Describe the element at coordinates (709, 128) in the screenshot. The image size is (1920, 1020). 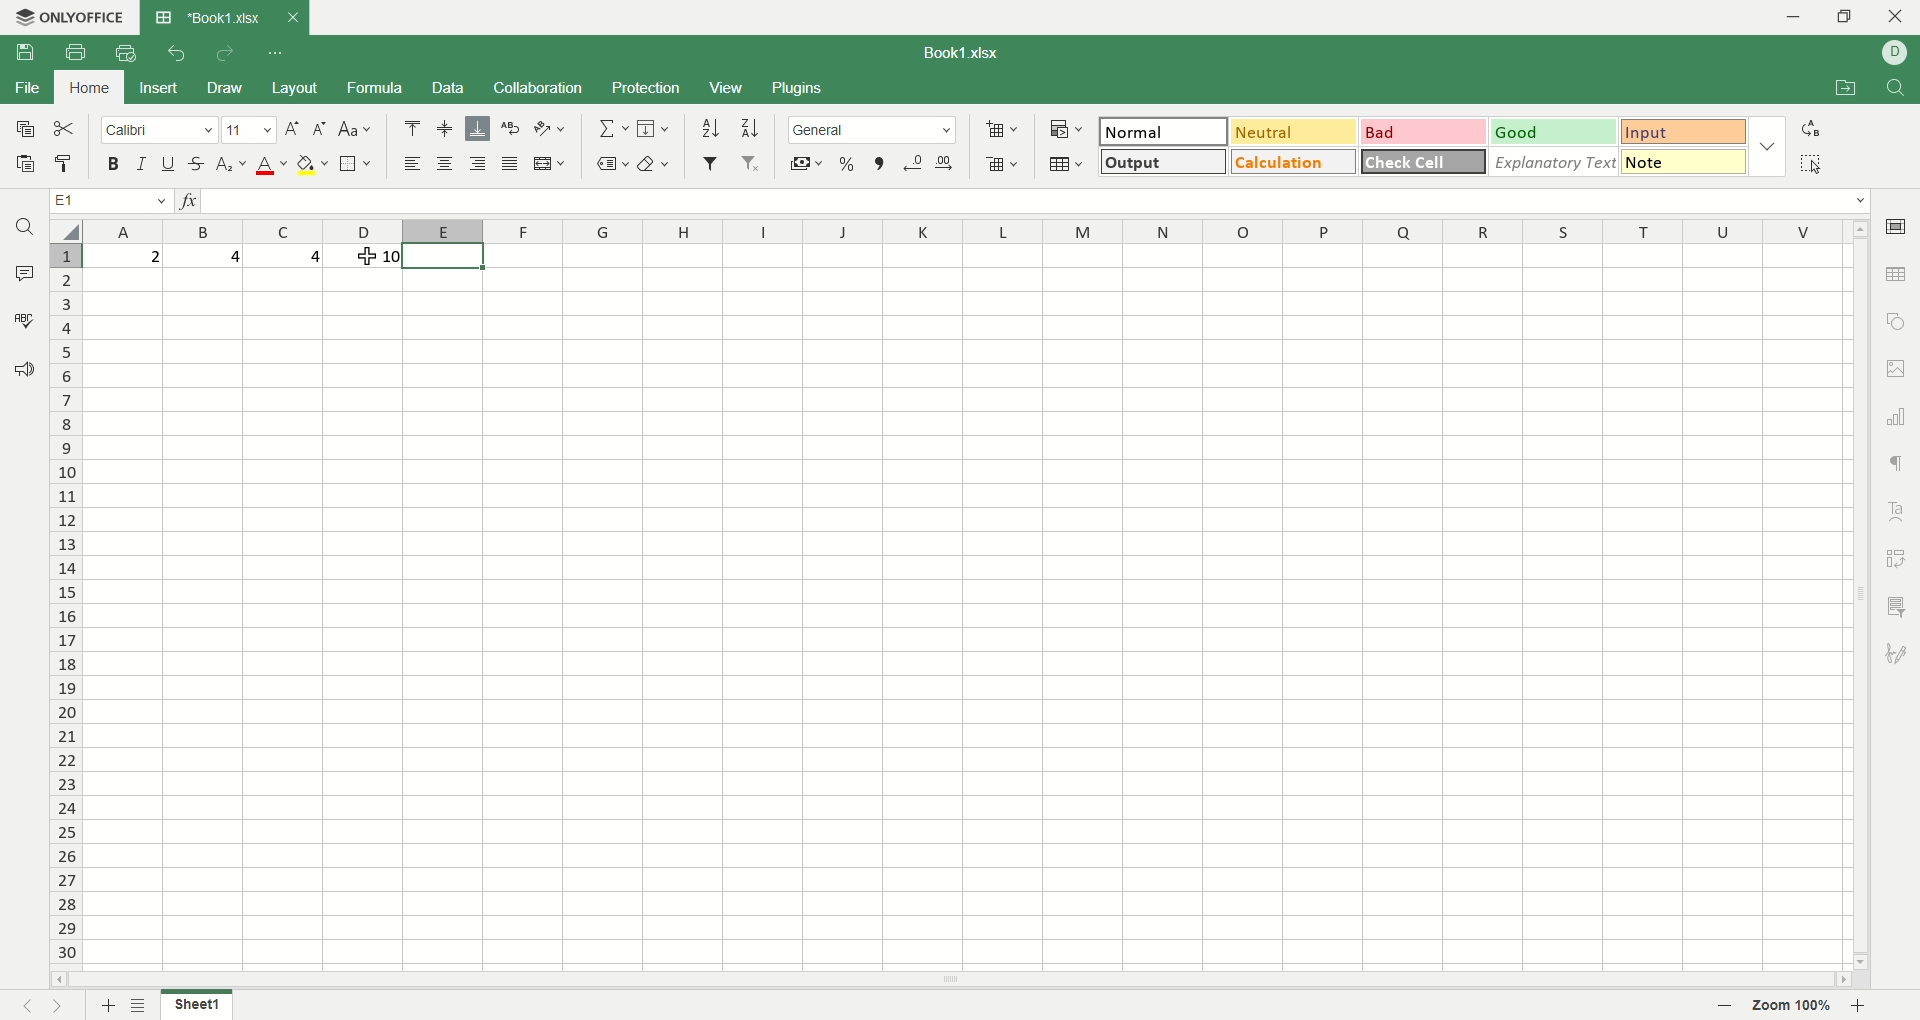
I see `sort ascending` at that location.